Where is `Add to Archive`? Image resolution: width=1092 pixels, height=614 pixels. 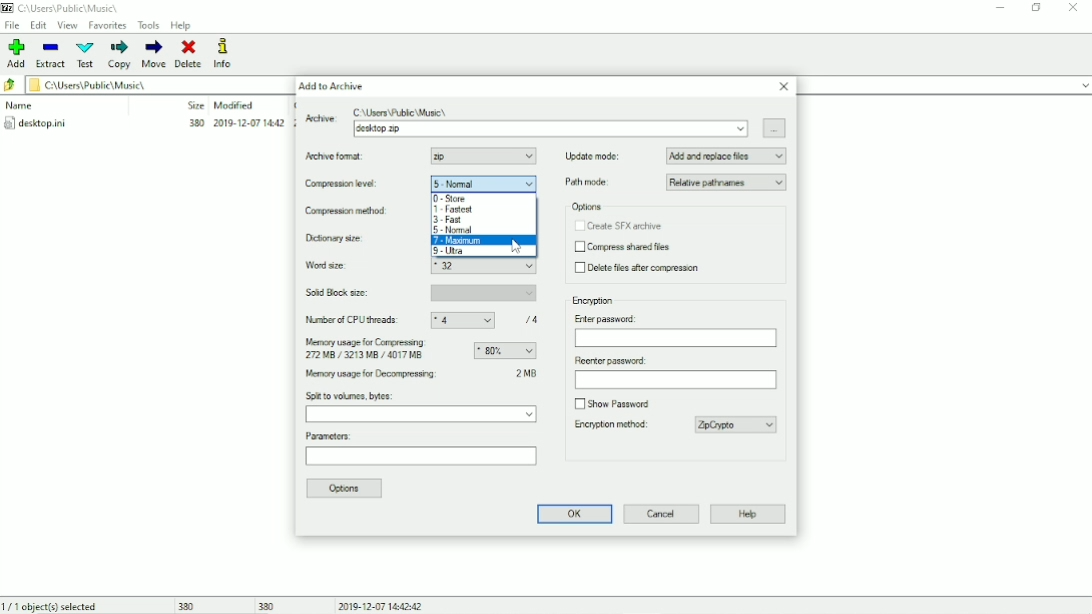 Add to Archive is located at coordinates (331, 86).